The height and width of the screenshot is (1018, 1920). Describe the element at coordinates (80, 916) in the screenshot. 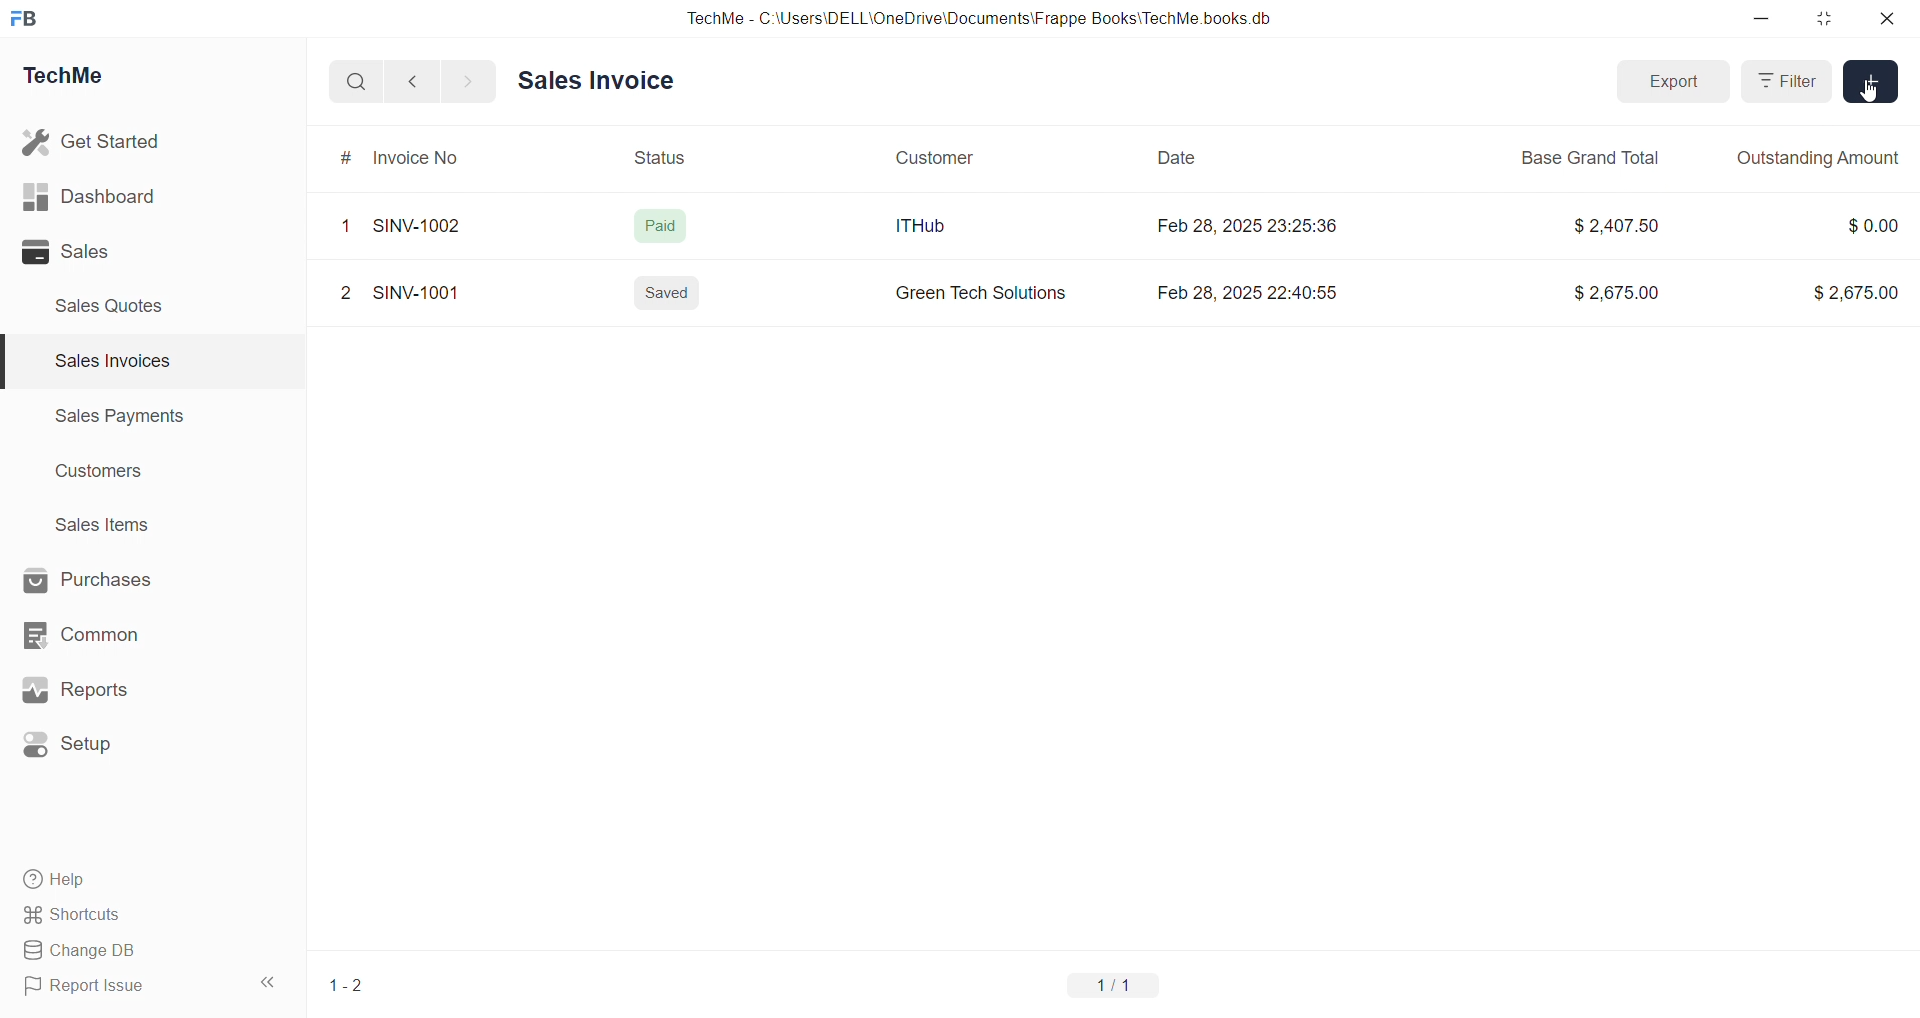

I see ` Shortcuts` at that location.